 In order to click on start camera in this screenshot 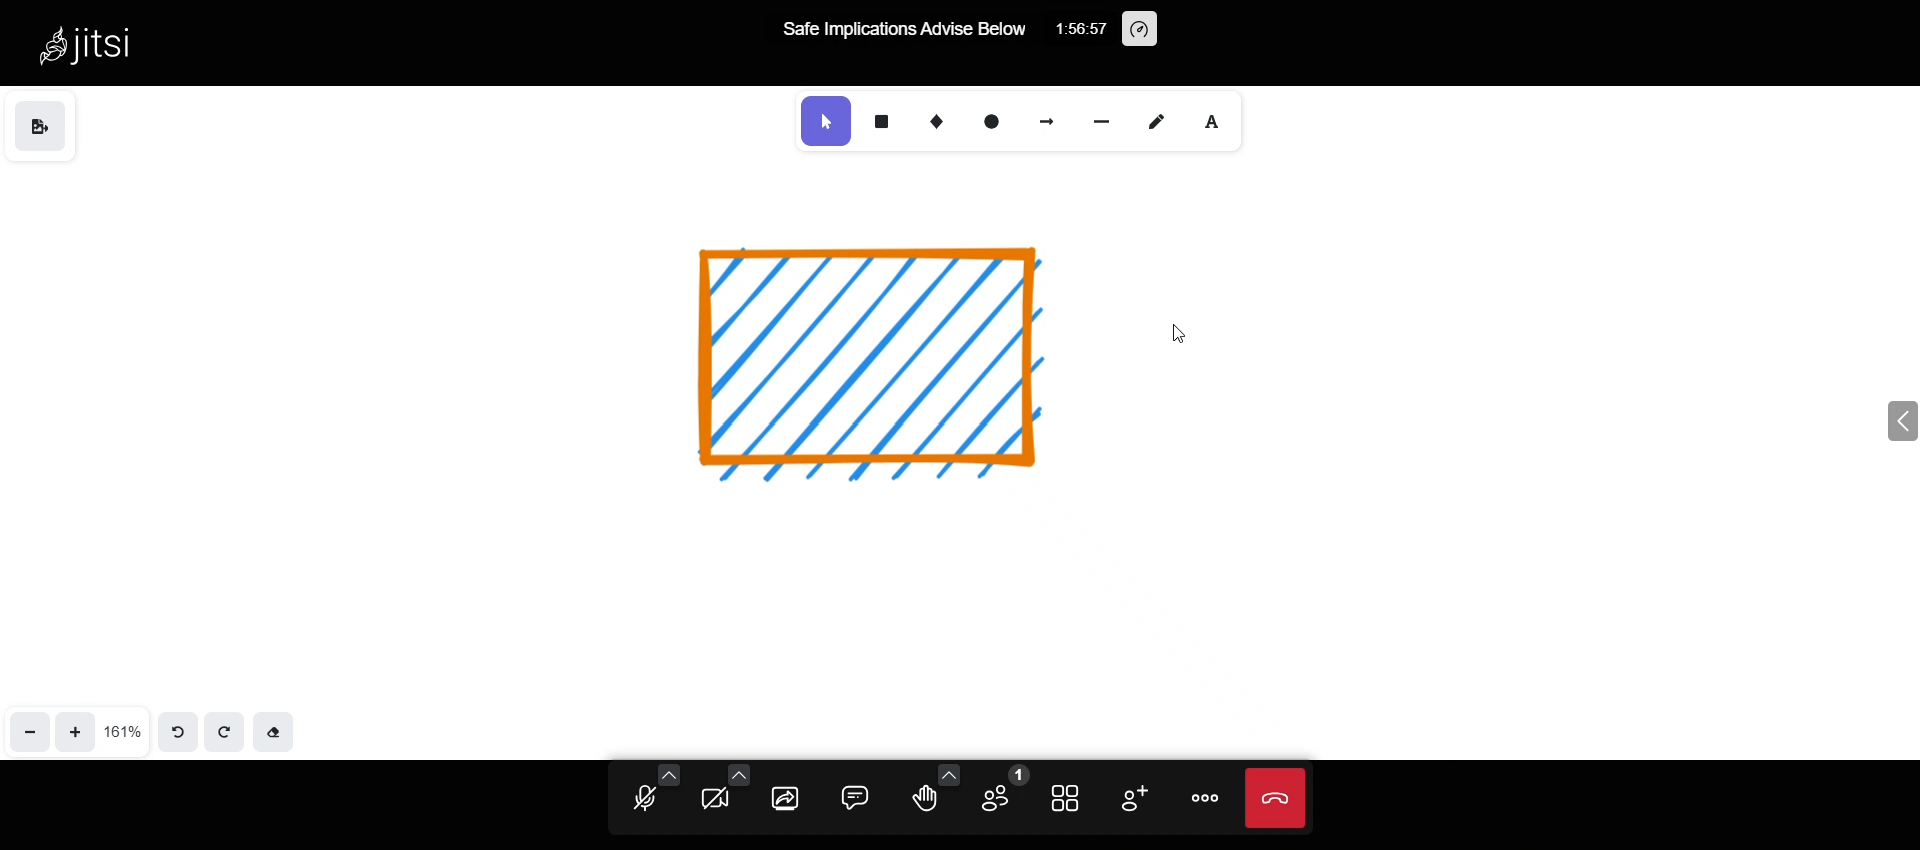, I will do `click(713, 796)`.